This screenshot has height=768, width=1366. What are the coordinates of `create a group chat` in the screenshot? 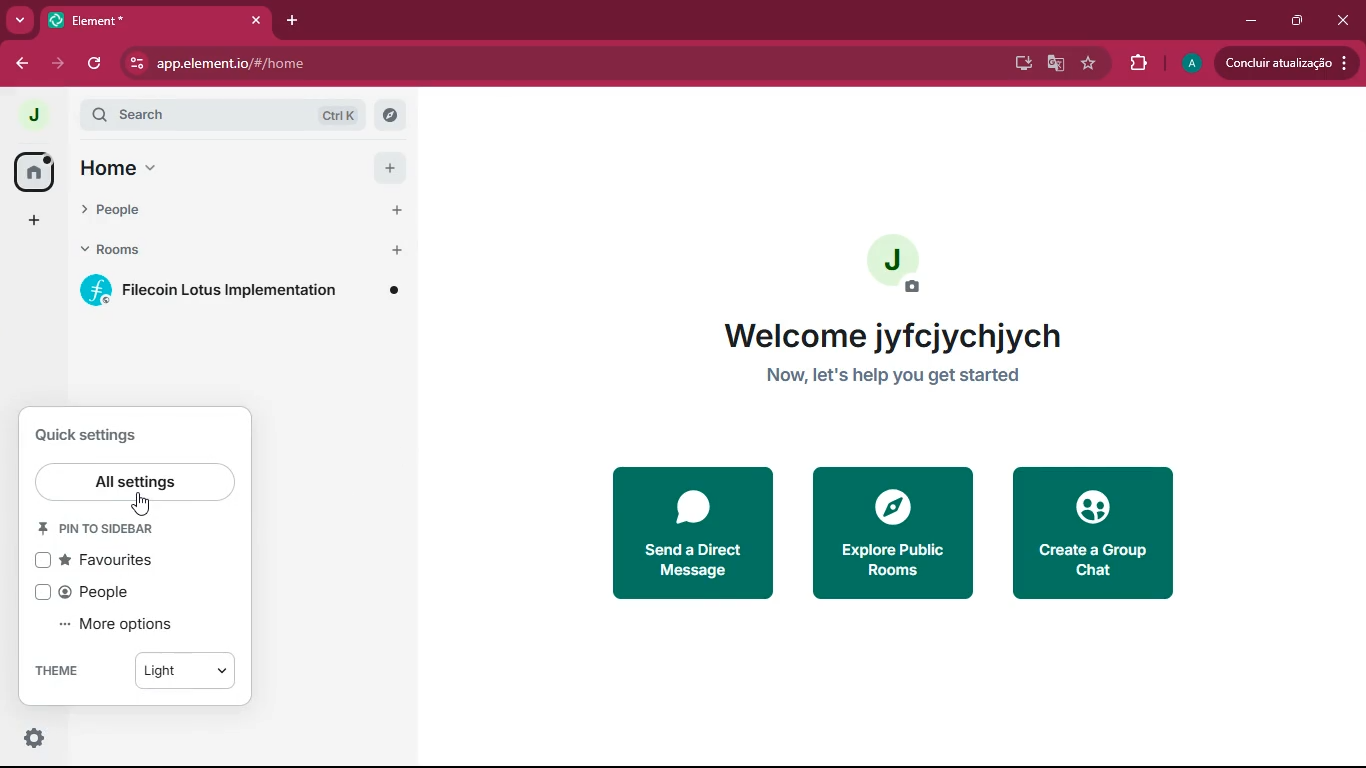 It's located at (1095, 530).